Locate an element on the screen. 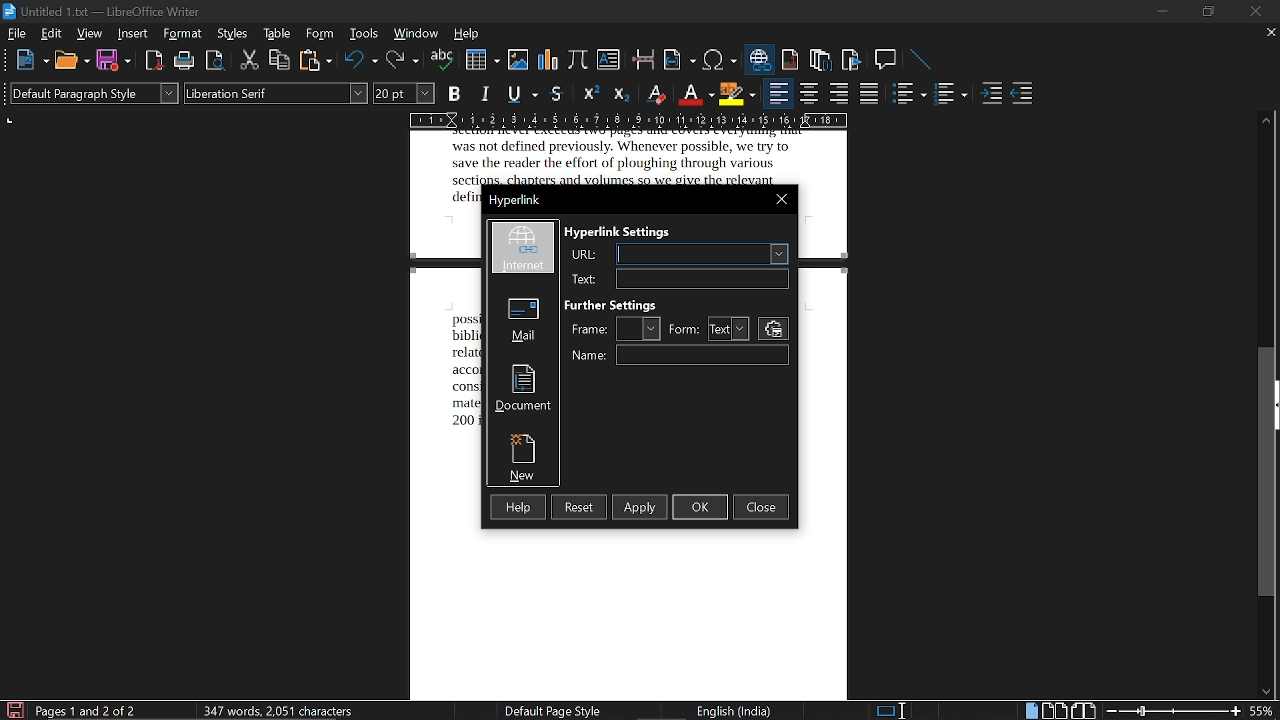  document is located at coordinates (521, 390).